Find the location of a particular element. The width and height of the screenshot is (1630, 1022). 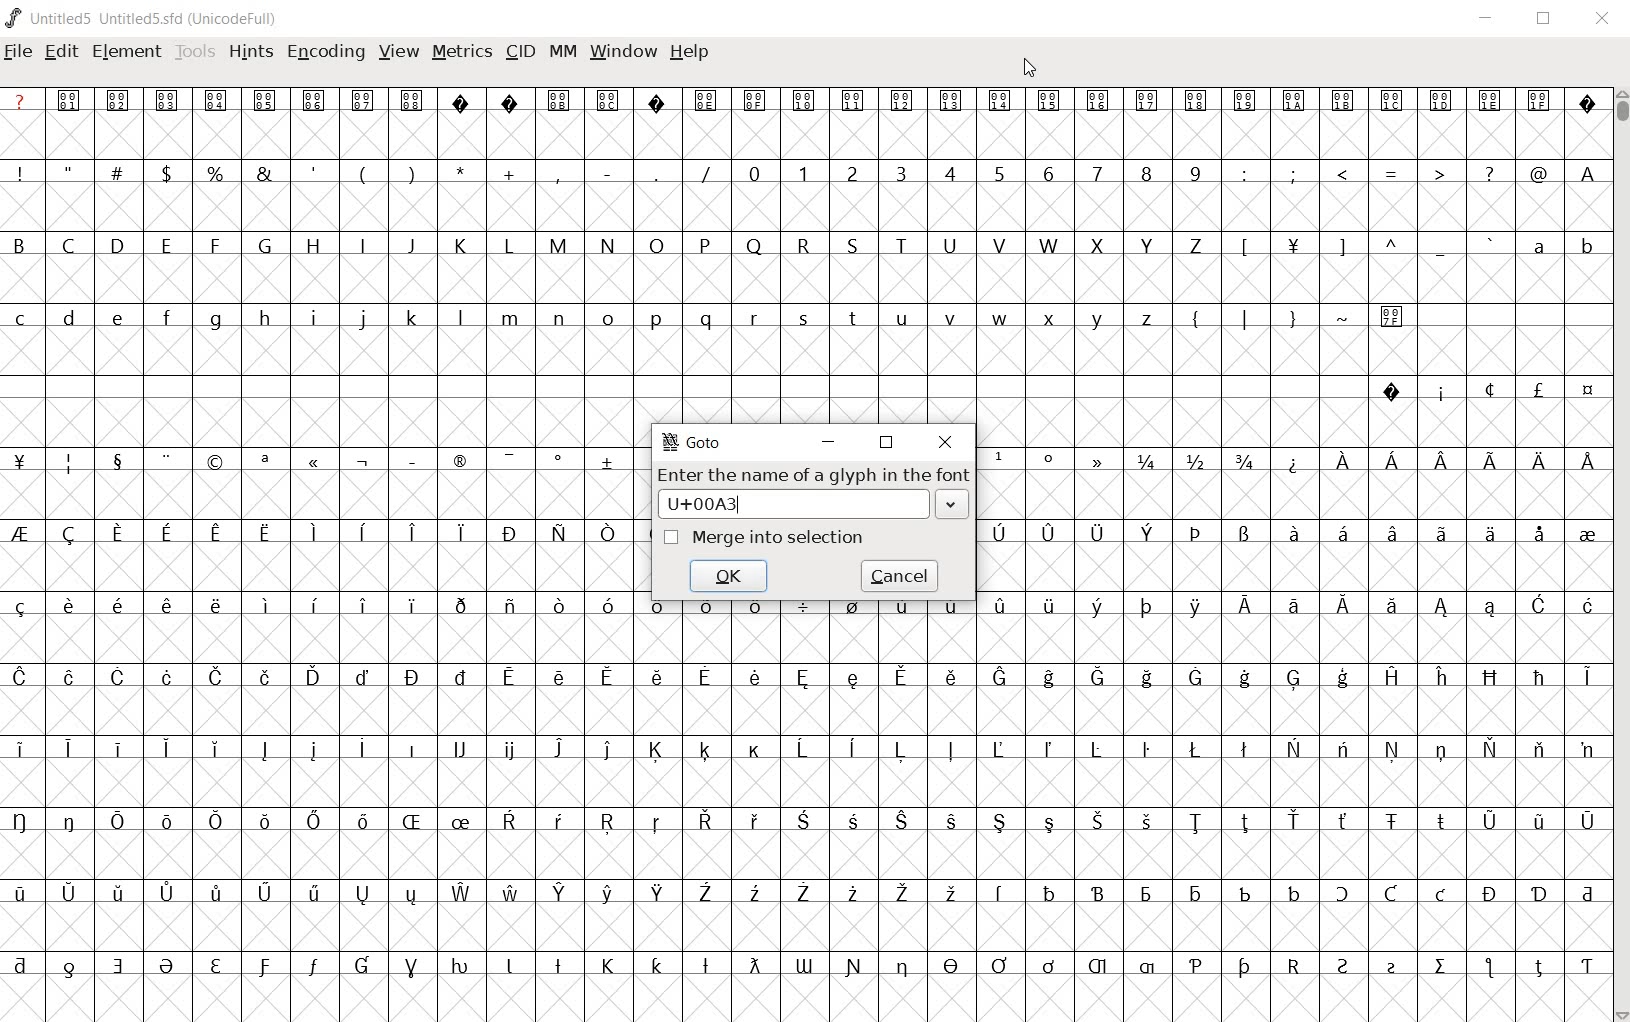

Symbol is located at coordinates (362, 894).